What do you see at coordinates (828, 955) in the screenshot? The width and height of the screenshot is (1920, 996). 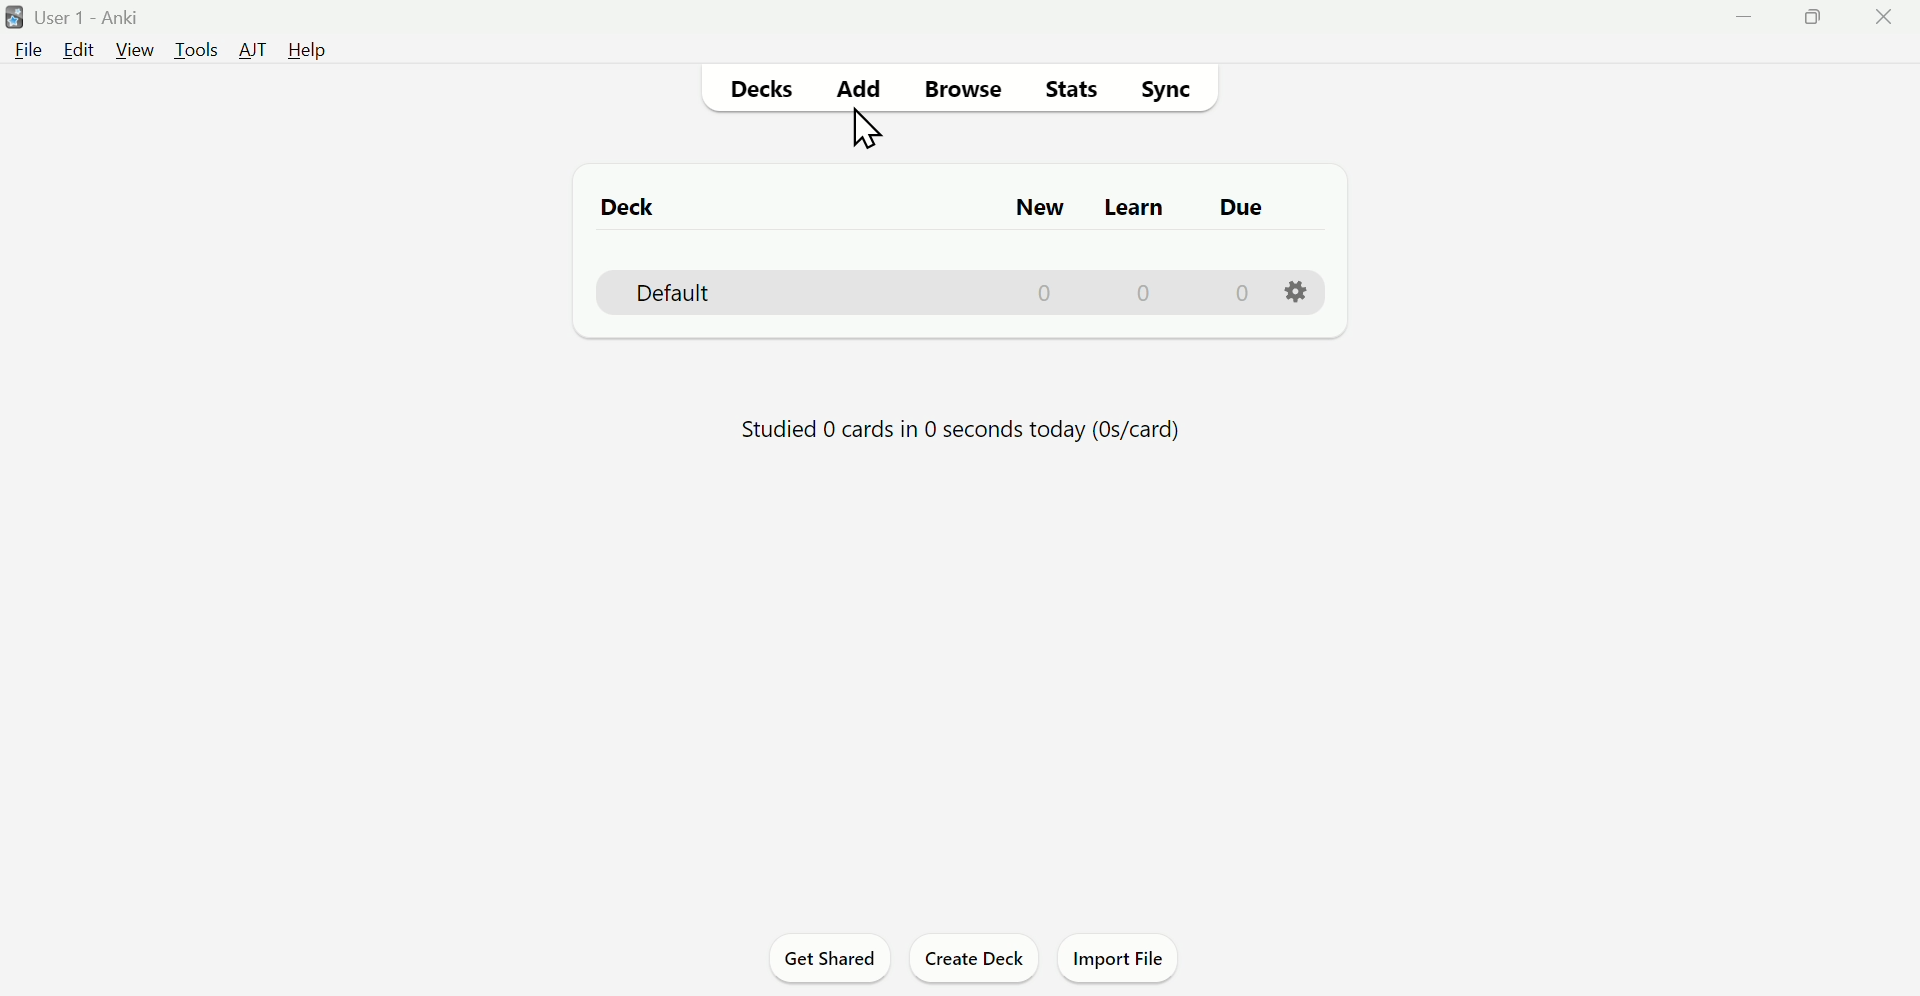 I see `Get Shared` at bounding box center [828, 955].